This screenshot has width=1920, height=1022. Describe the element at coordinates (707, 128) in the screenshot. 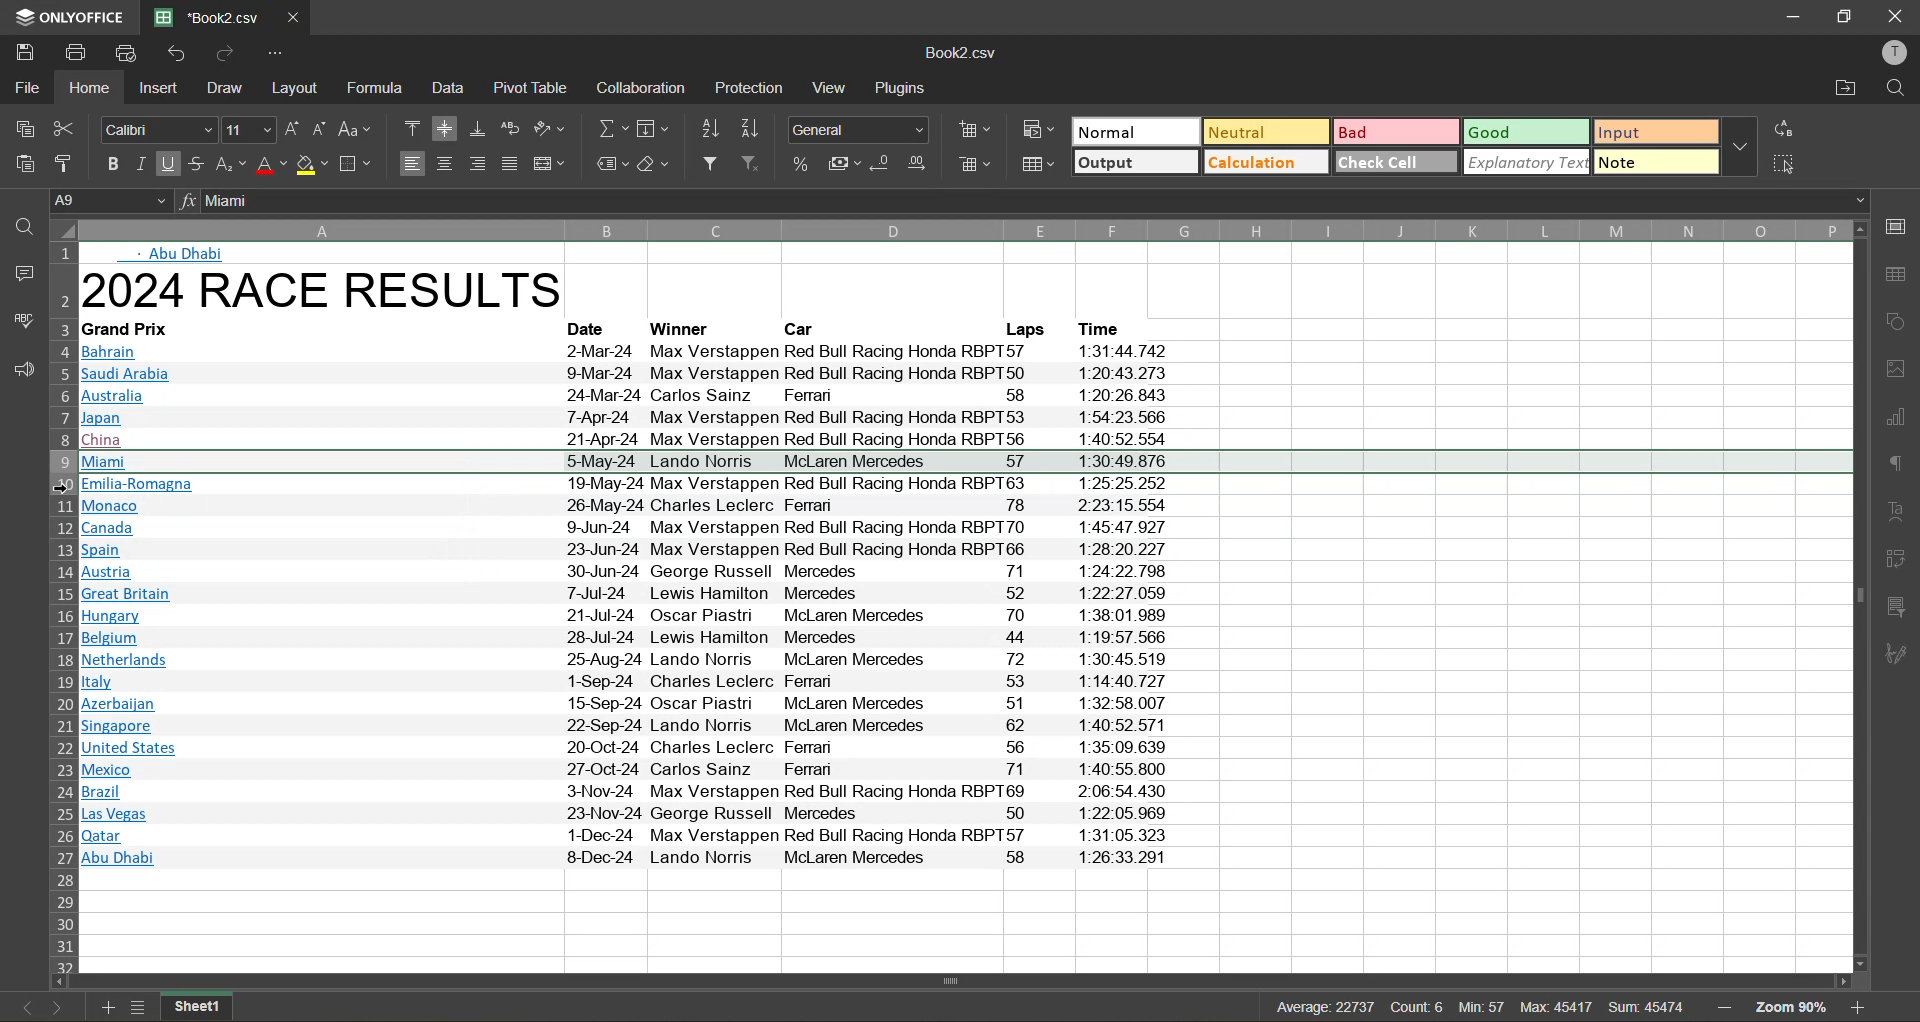

I see `sort ascending` at that location.